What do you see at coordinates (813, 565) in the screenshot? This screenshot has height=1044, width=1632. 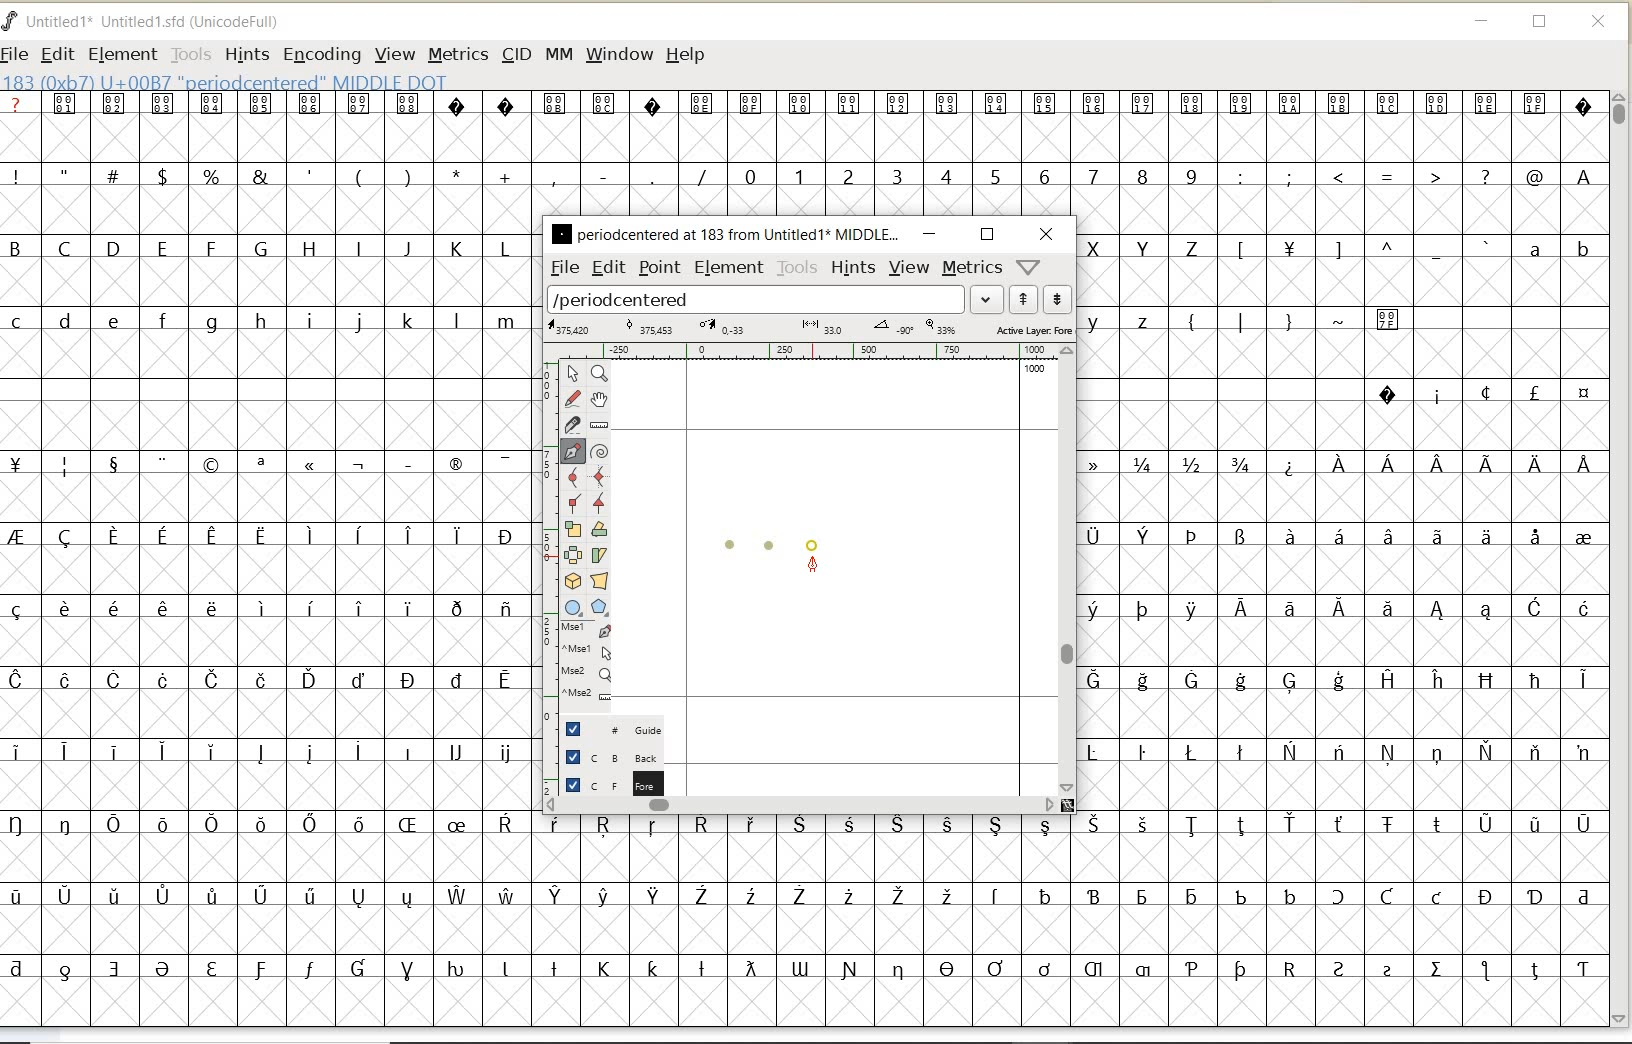 I see `feltpen tool/cursor location` at bounding box center [813, 565].